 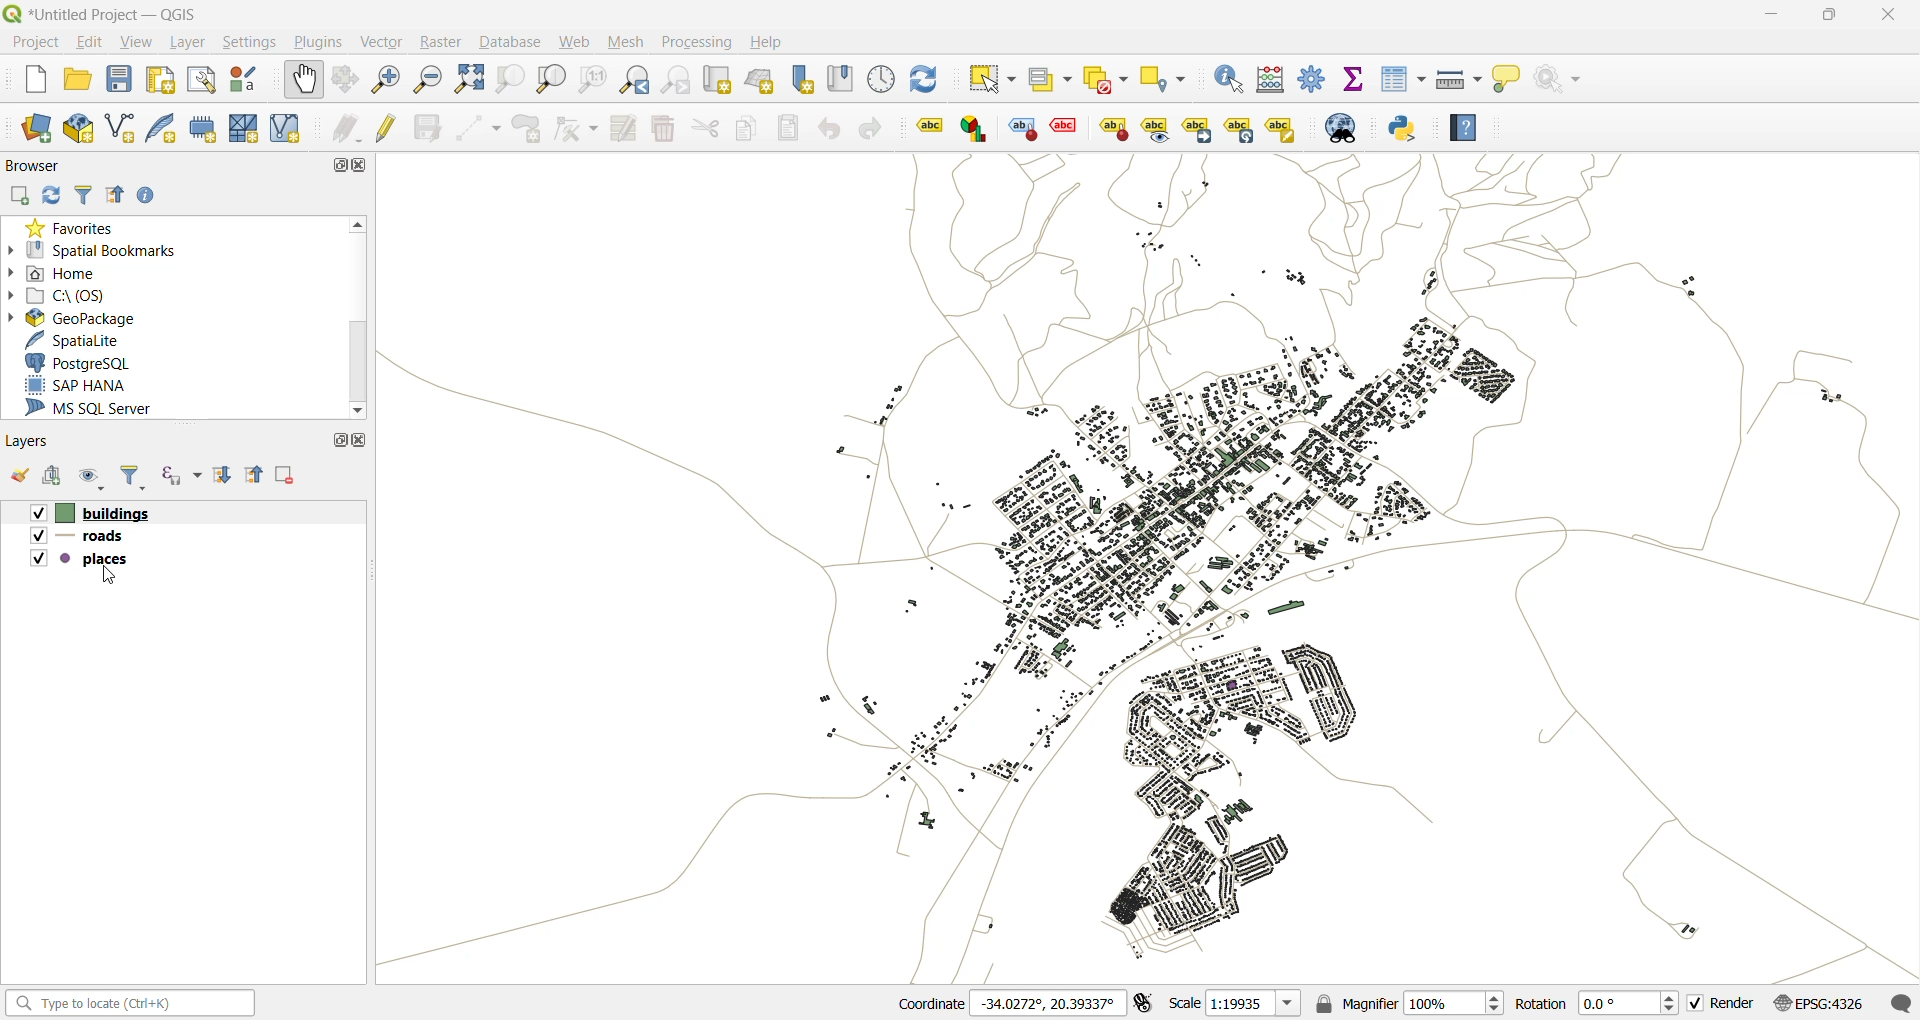 I want to click on log messages, so click(x=1900, y=1000).